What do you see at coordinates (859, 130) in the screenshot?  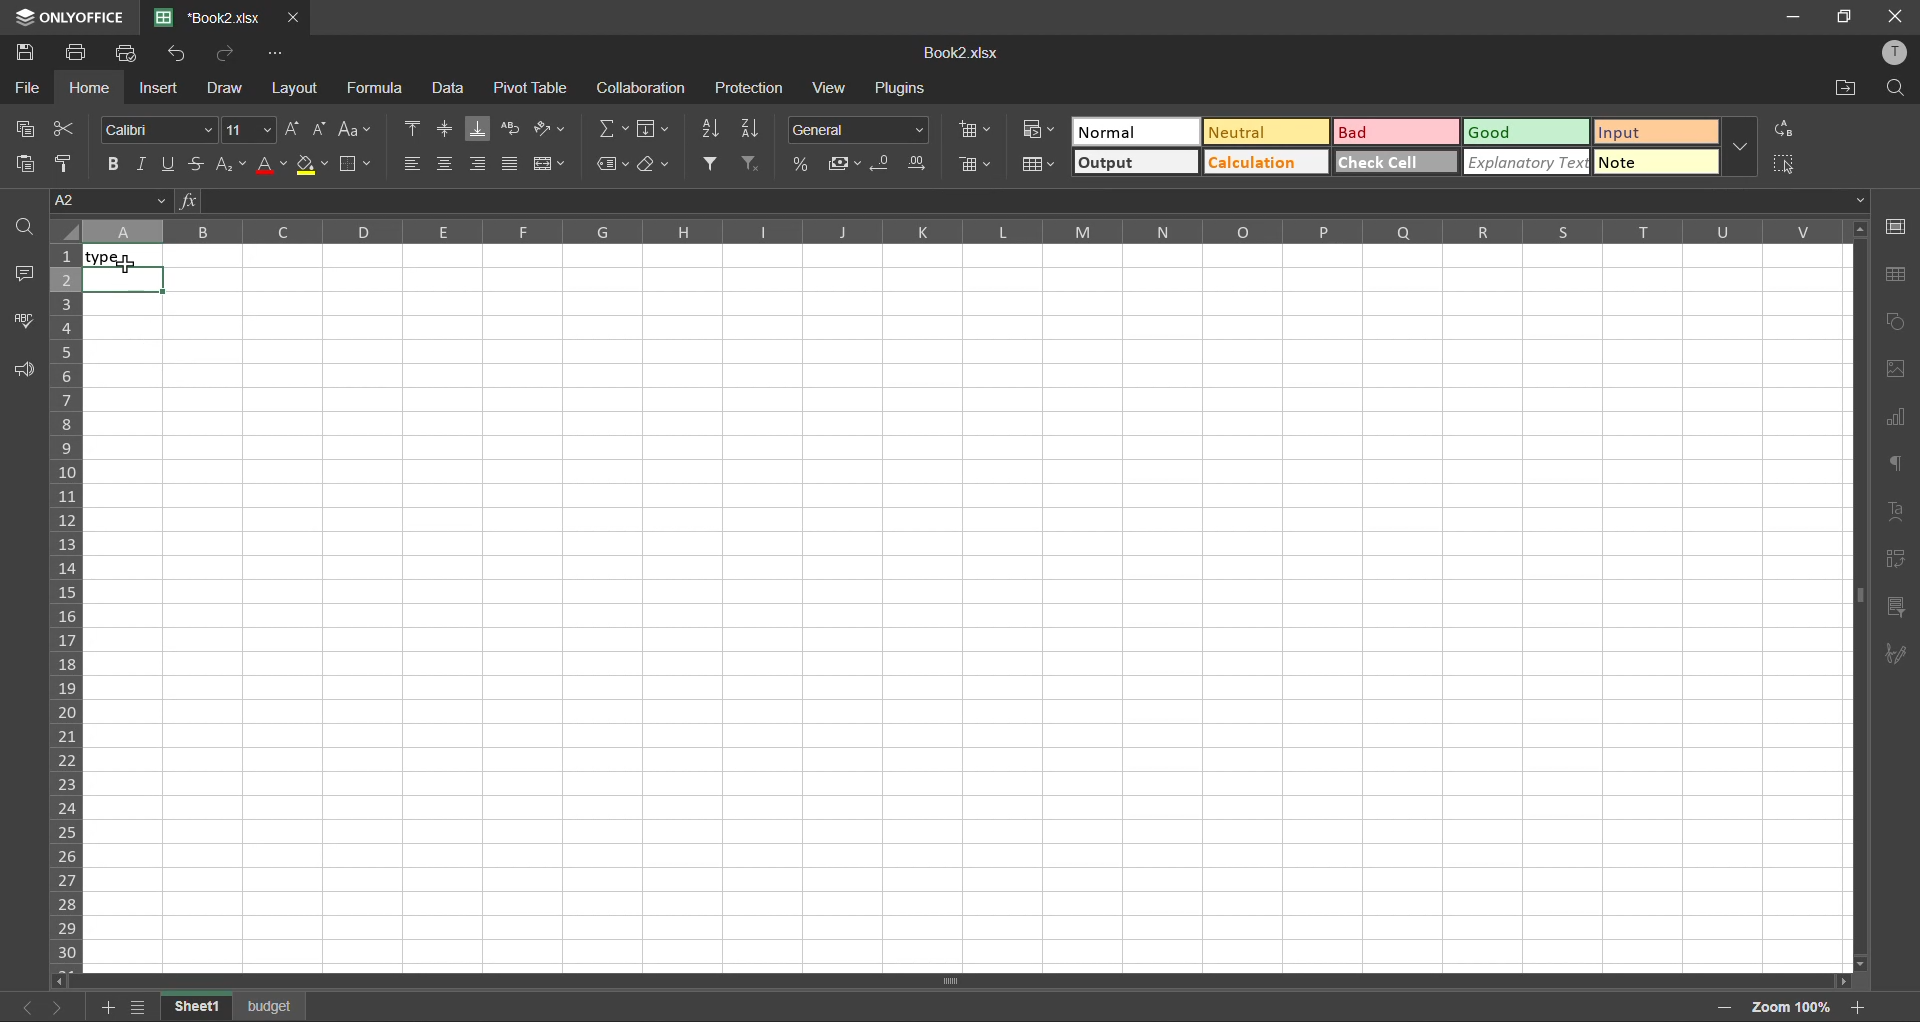 I see `number format` at bounding box center [859, 130].